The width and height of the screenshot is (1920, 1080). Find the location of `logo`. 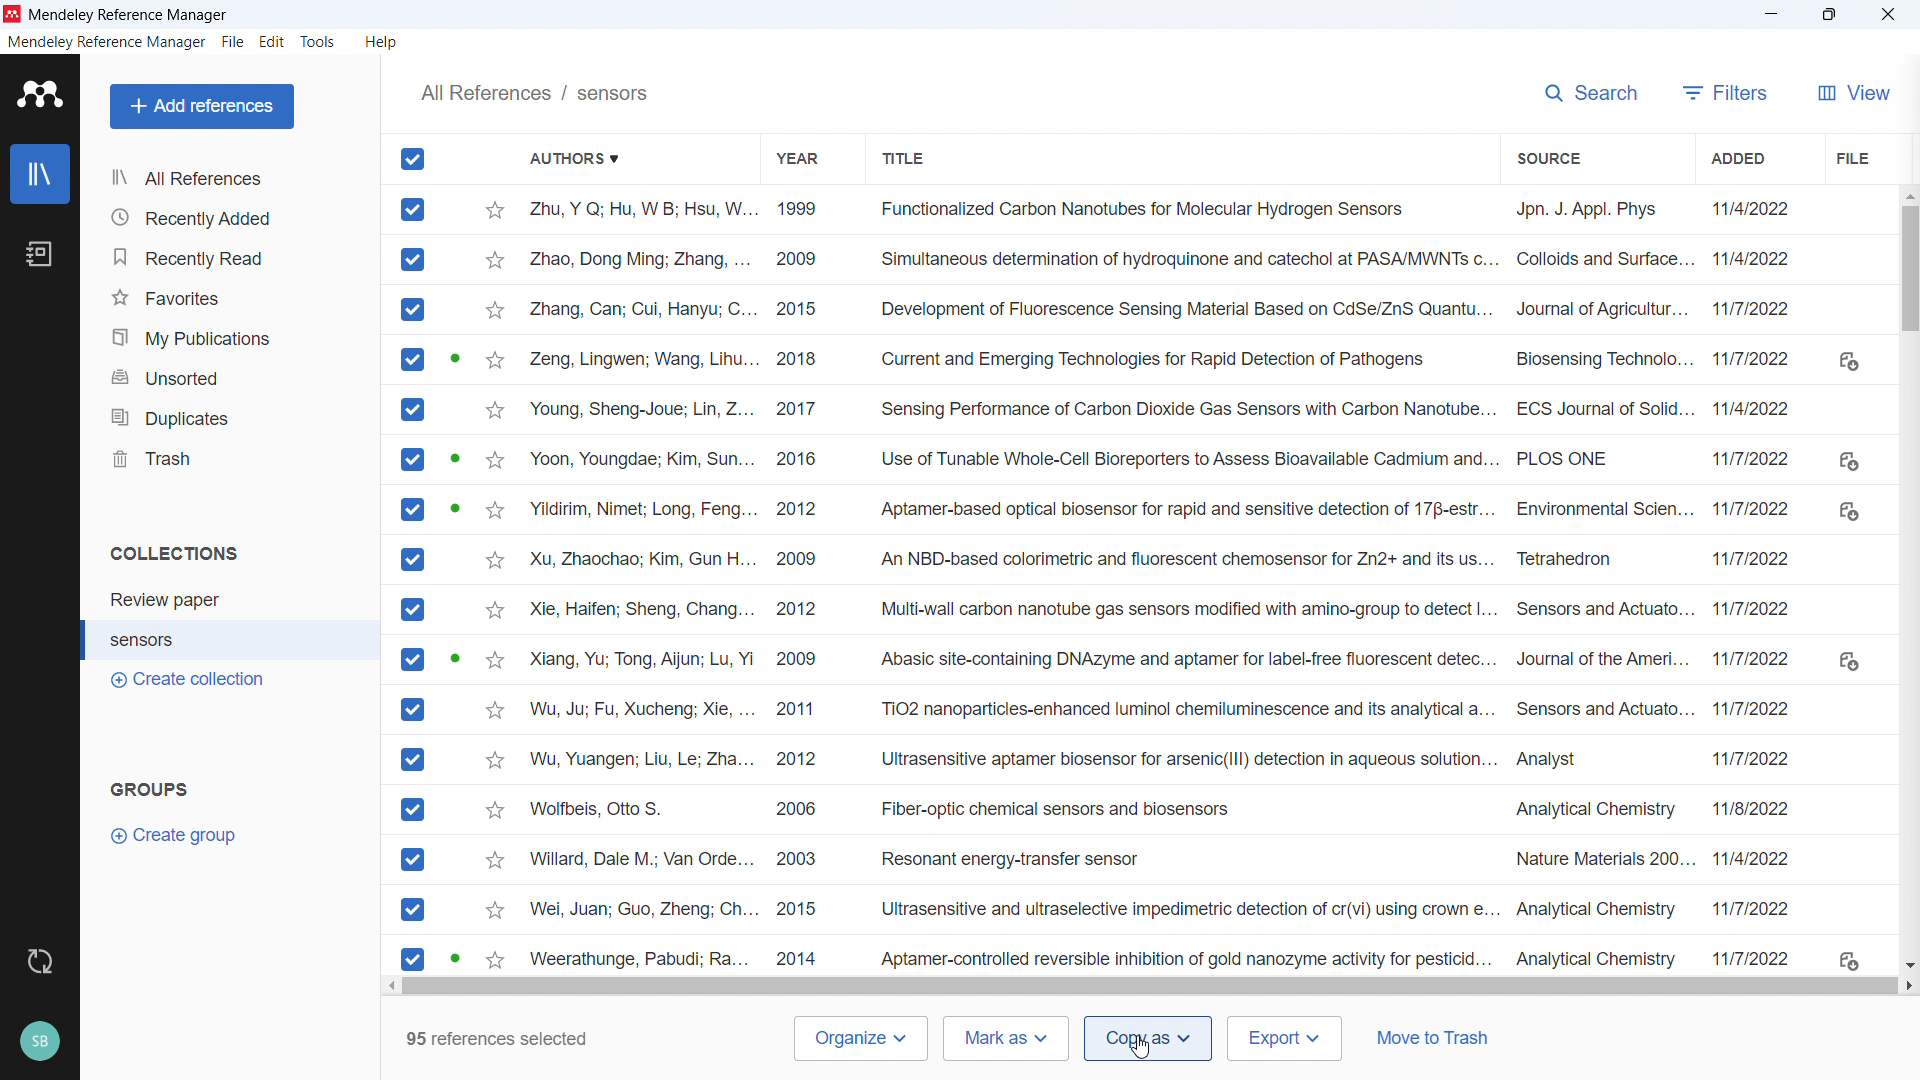

logo is located at coordinates (41, 94).